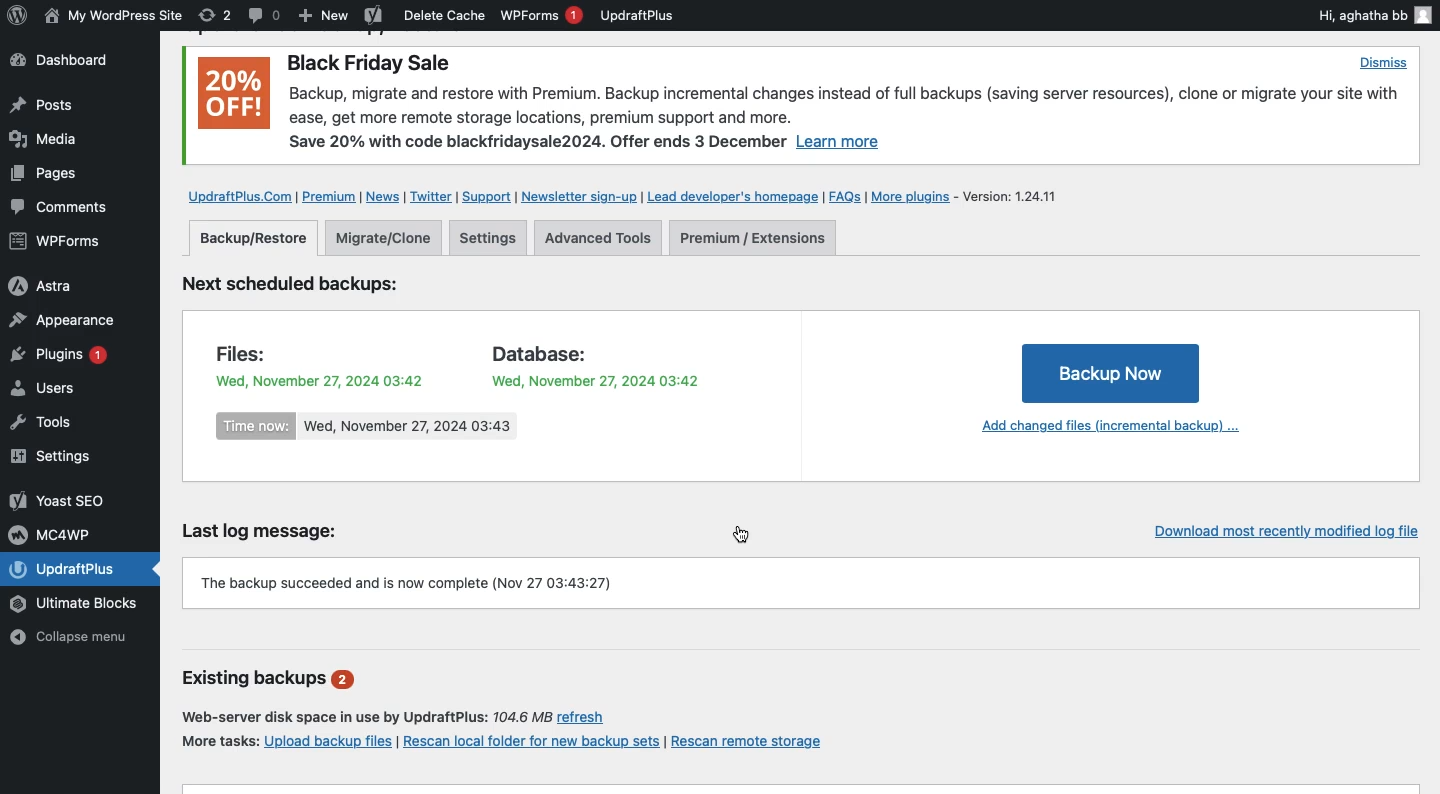 This screenshot has height=794, width=1440. What do you see at coordinates (82, 637) in the screenshot?
I see `Collapse menu` at bounding box center [82, 637].